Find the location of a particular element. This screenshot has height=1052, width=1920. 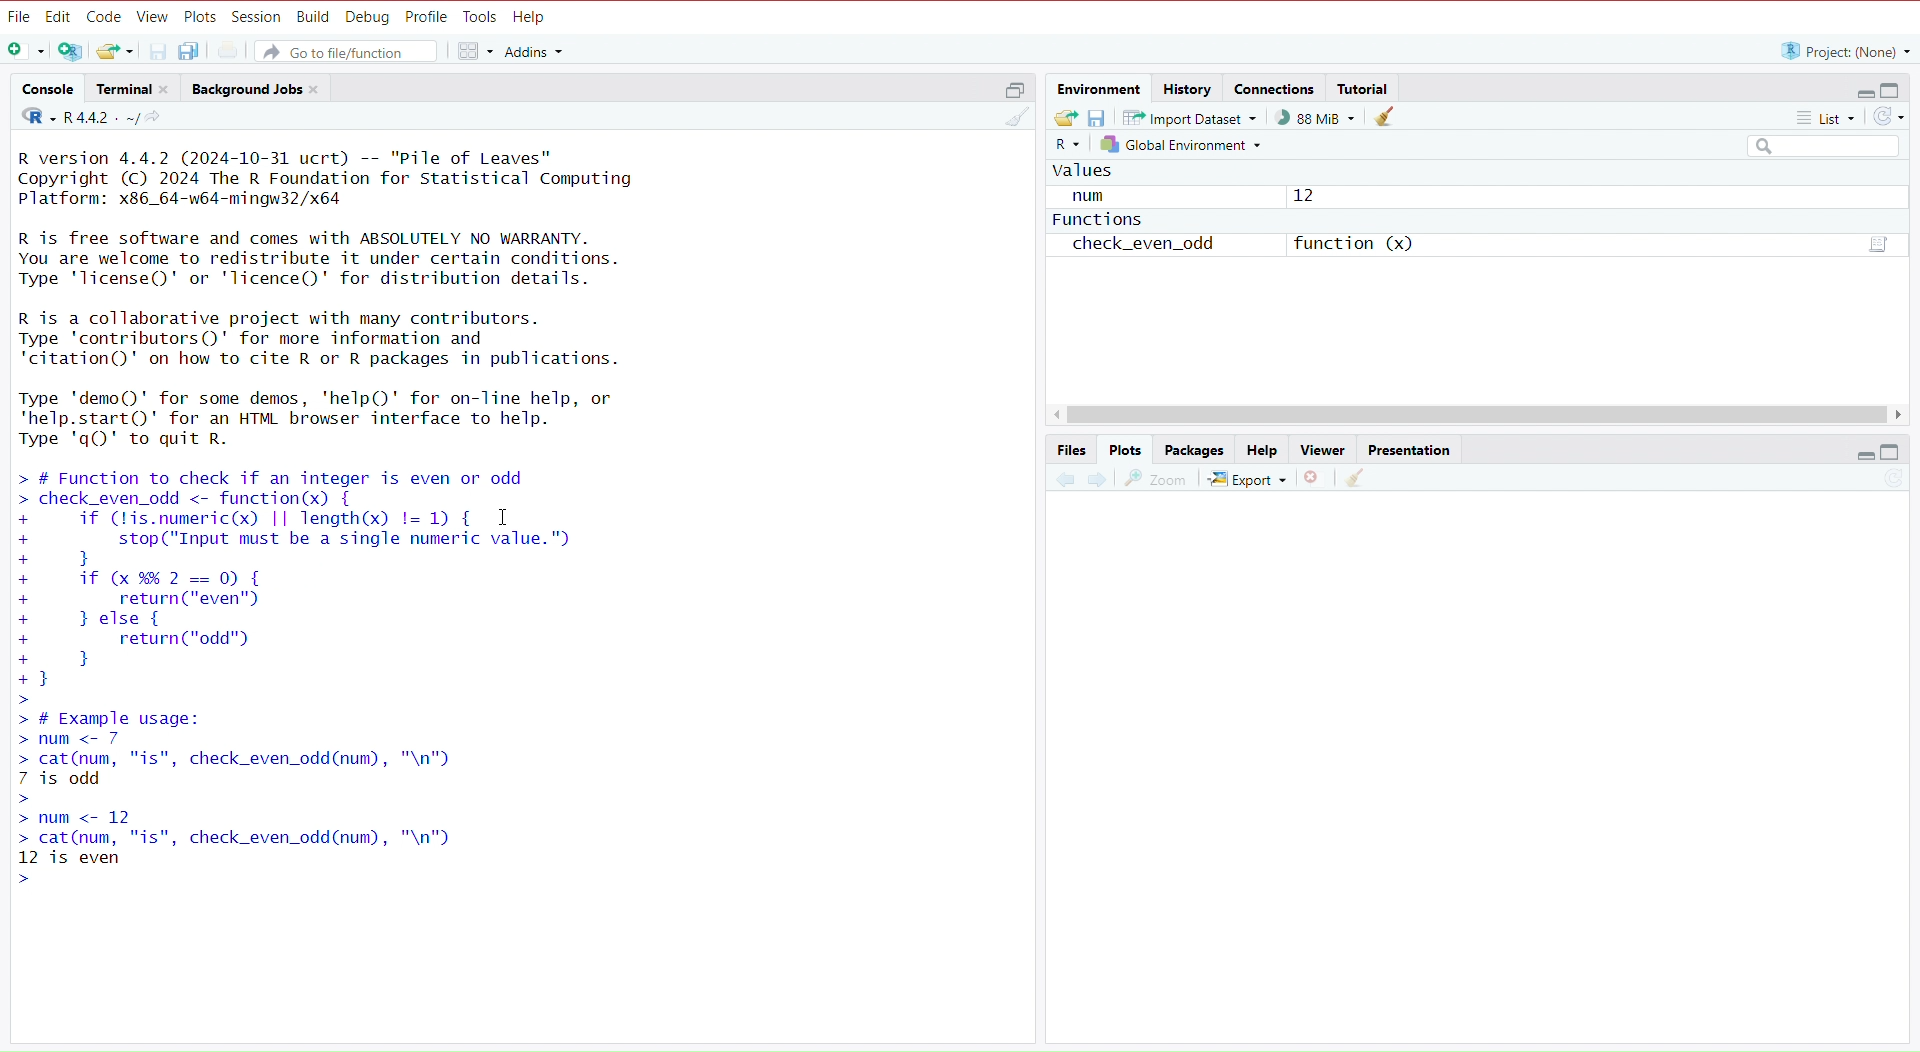

num is located at coordinates (1093, 197).